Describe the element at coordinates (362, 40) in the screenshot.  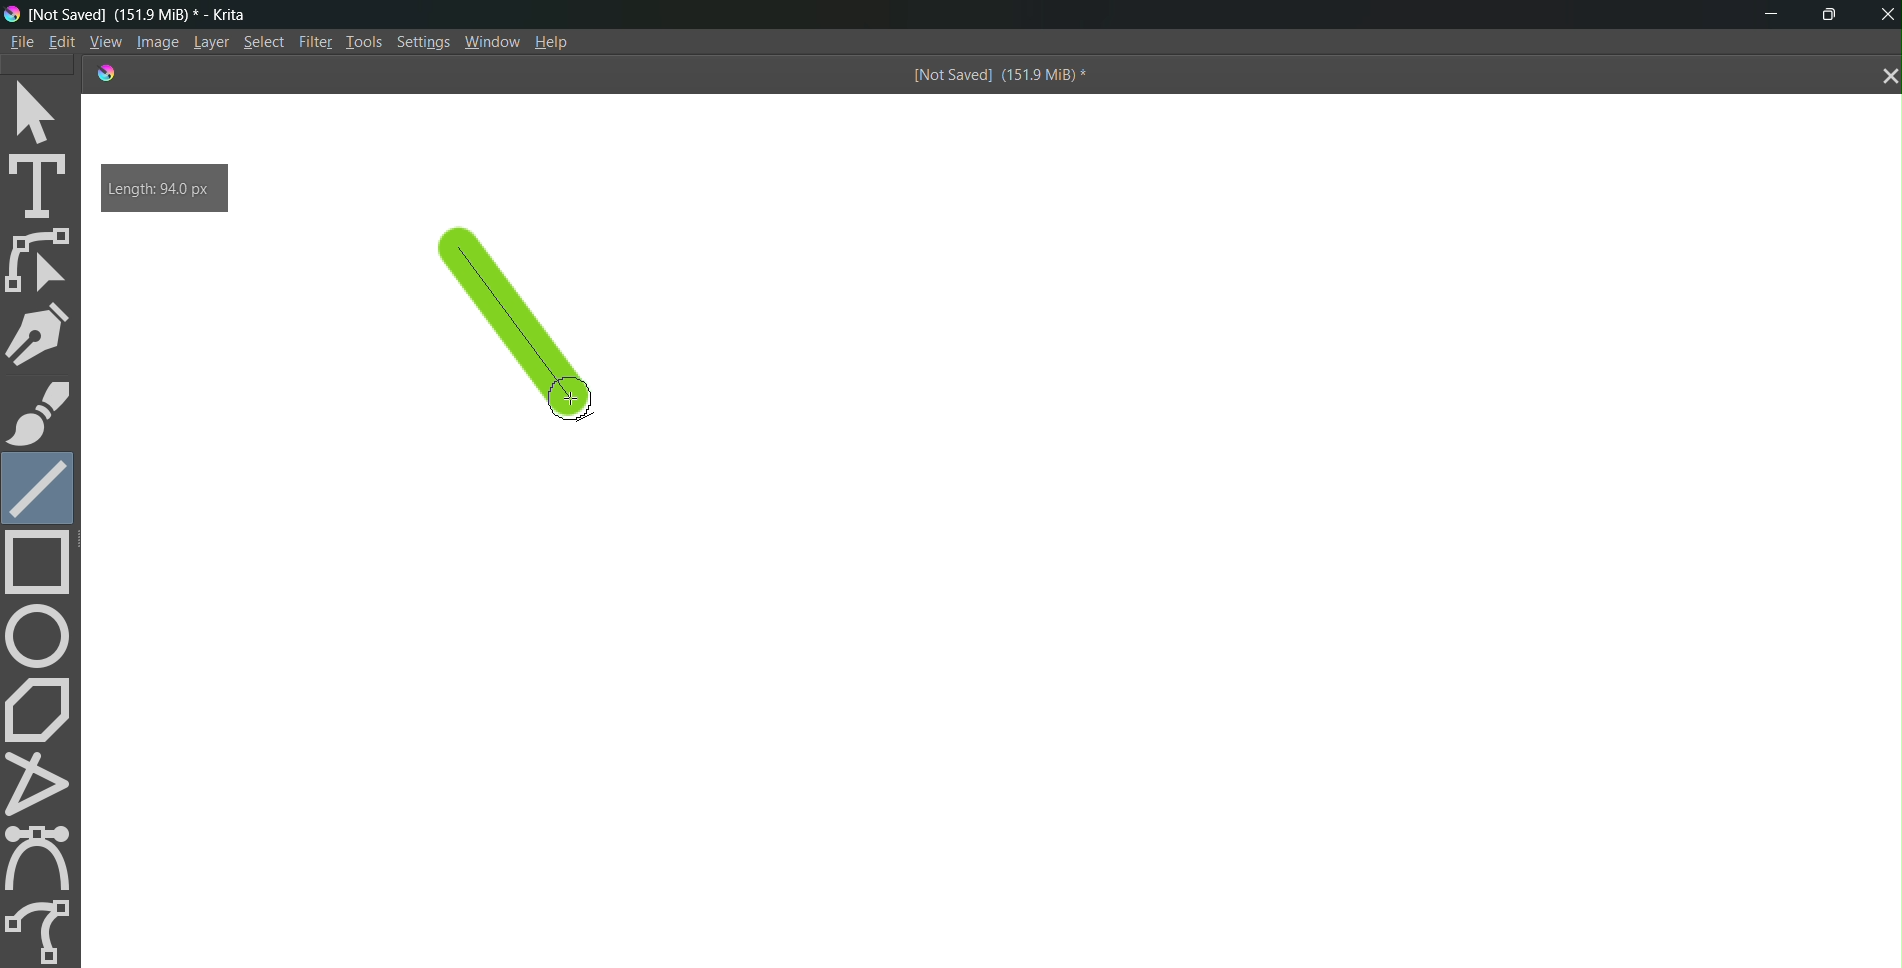
I see `Tools` at that location.